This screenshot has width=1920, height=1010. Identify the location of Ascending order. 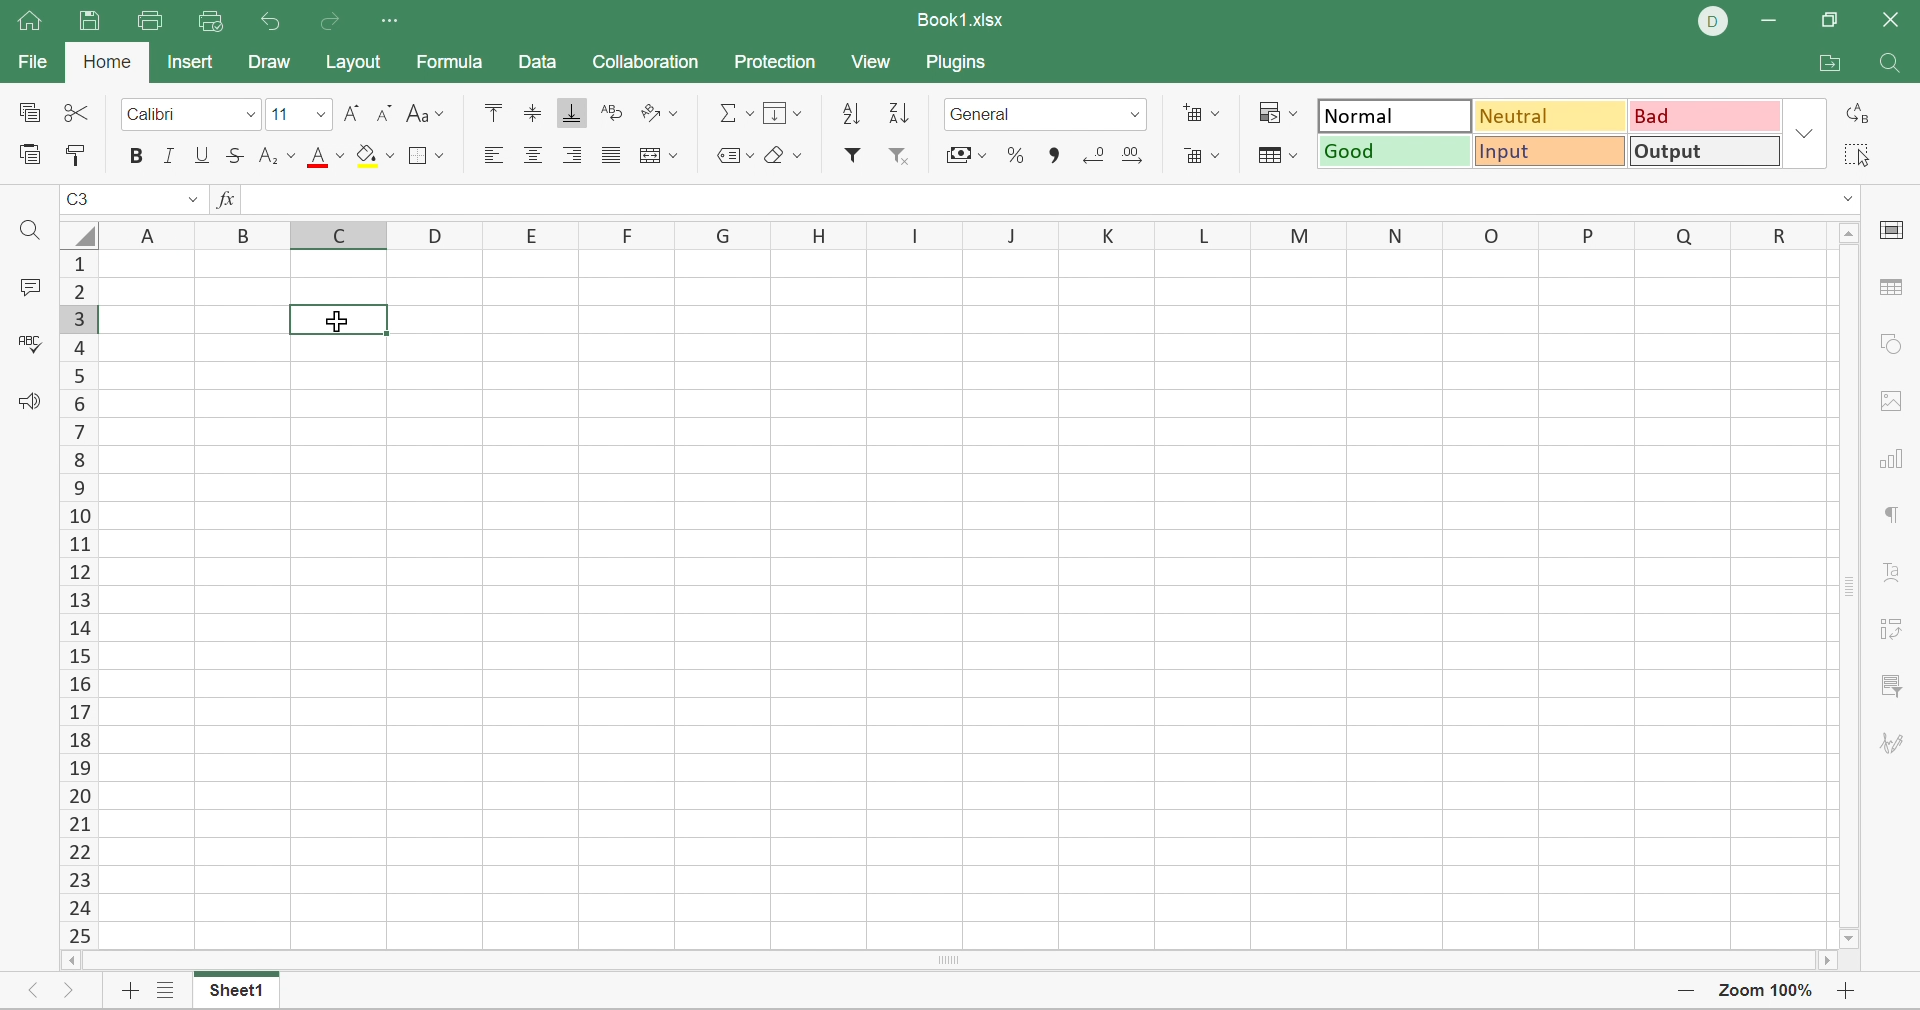
(850, 114).